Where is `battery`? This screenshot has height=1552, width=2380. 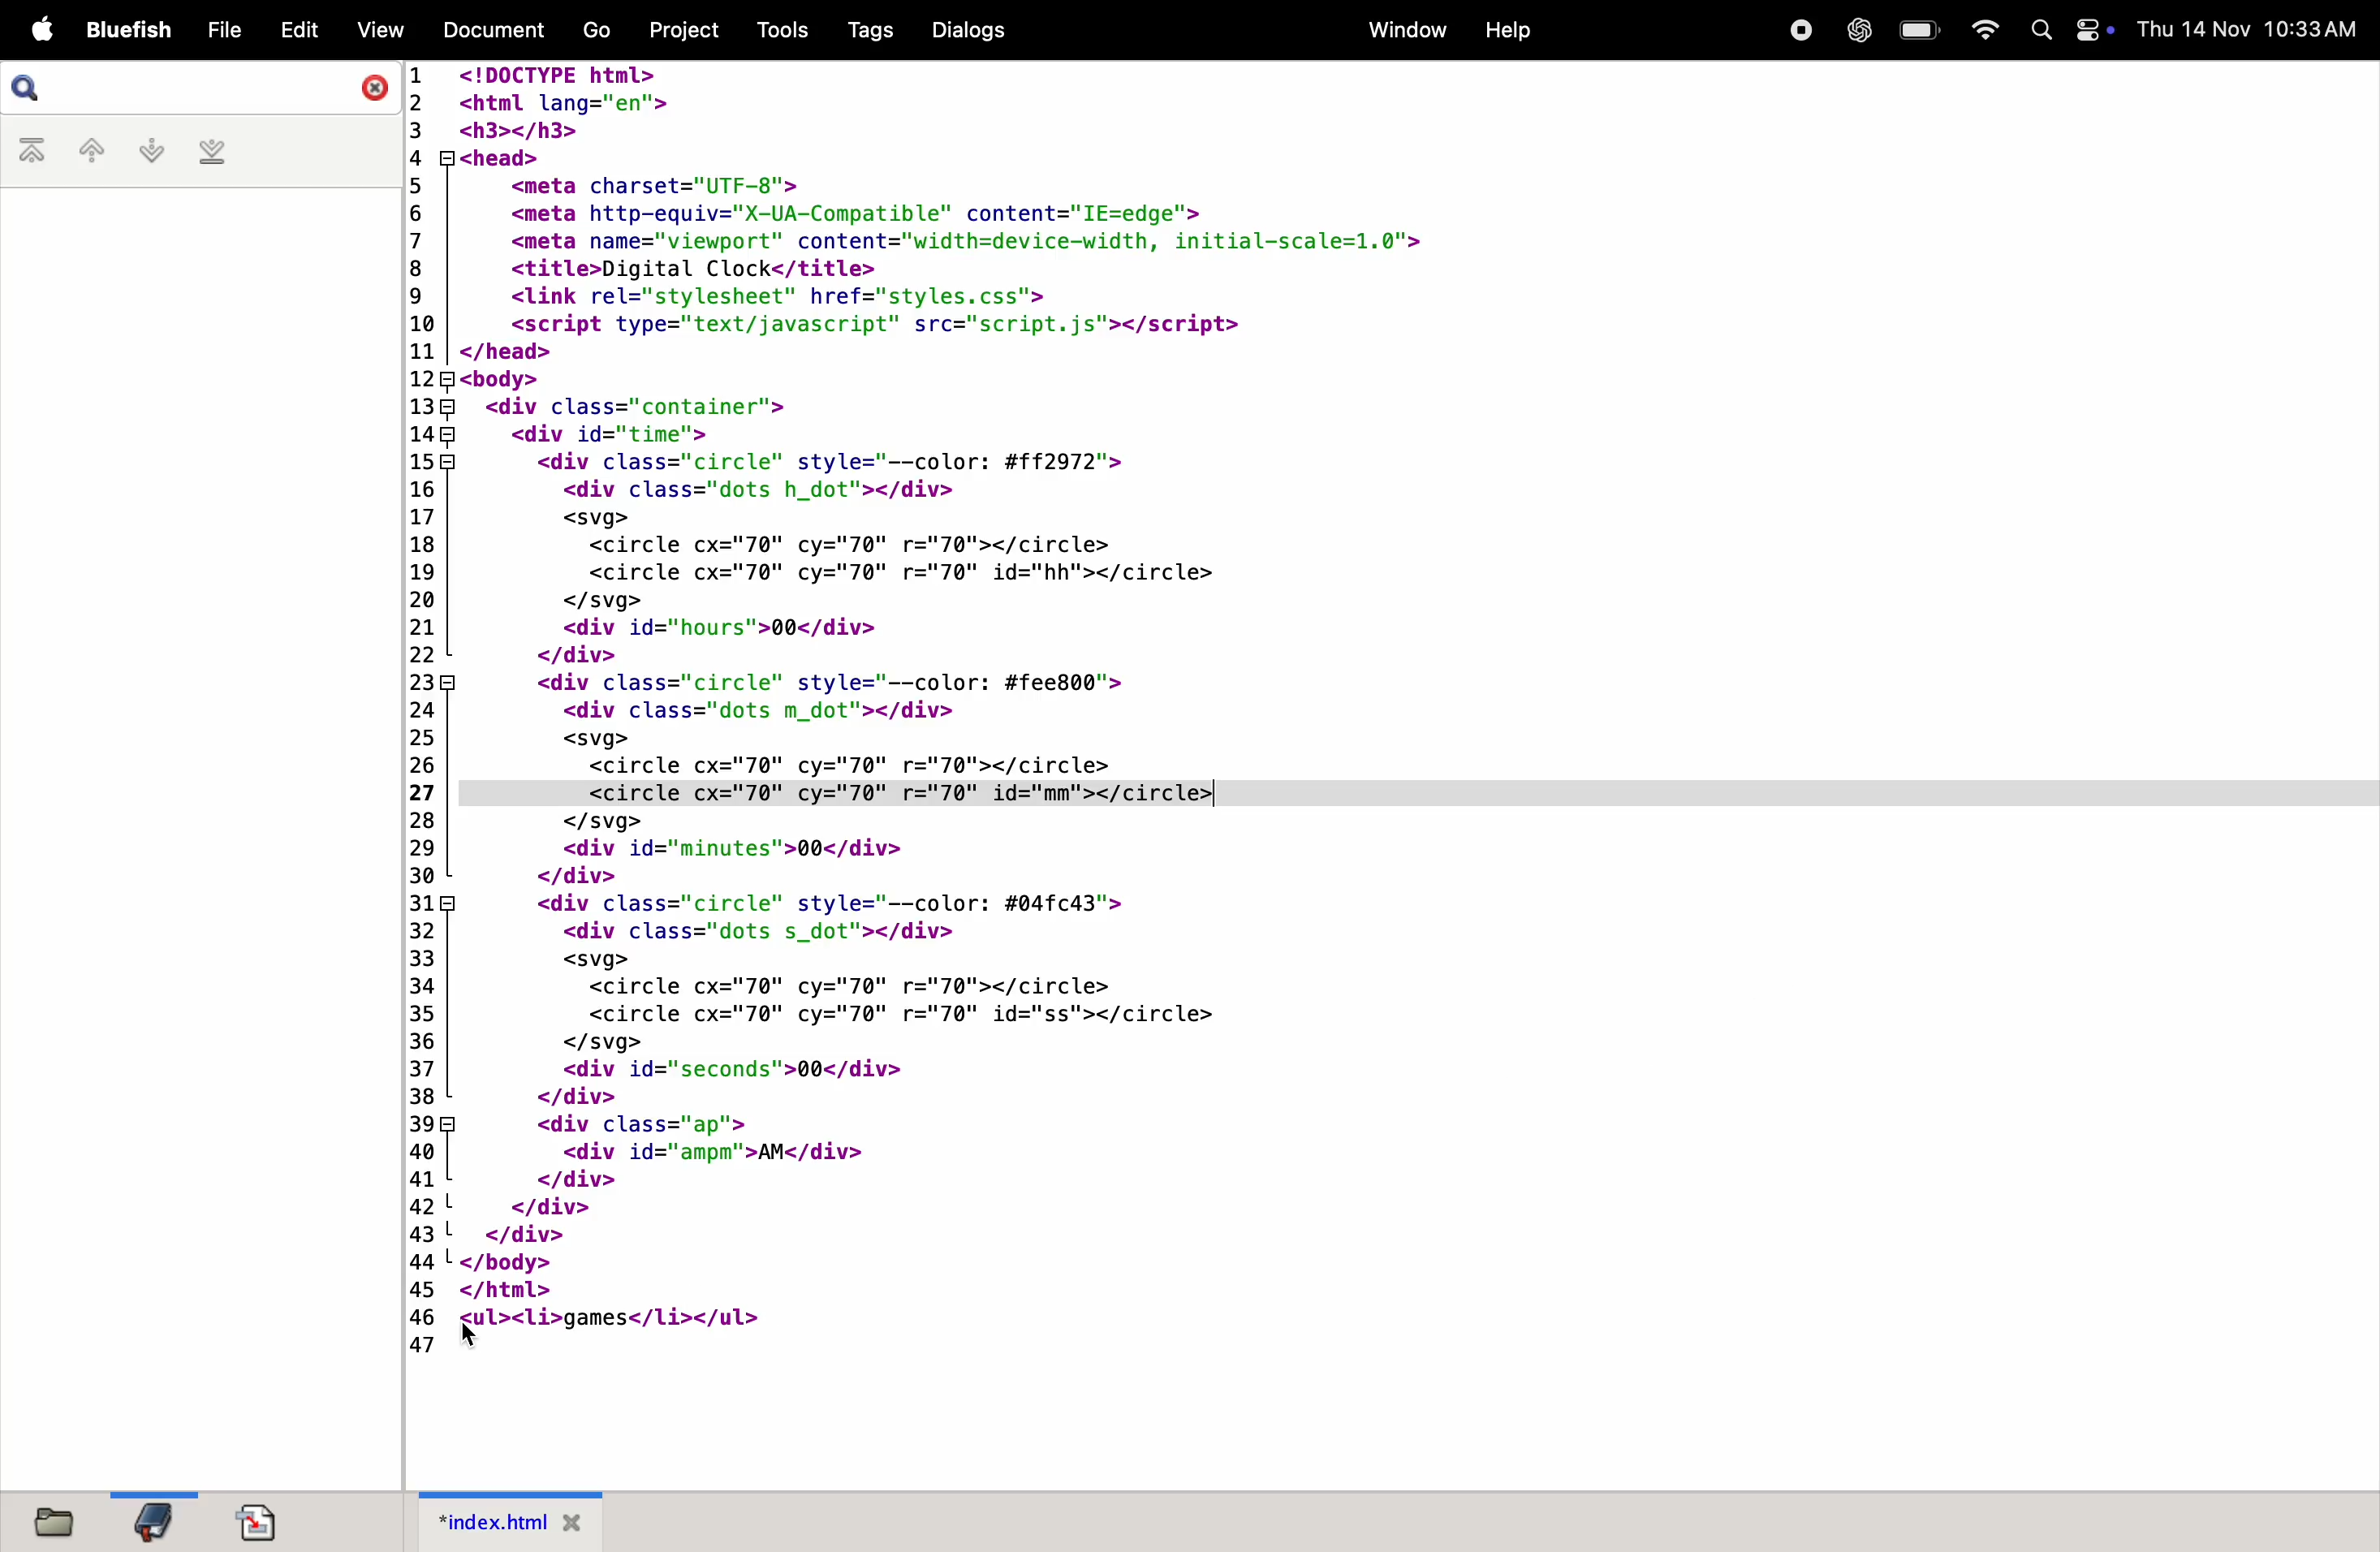 battery is located at coordinates (1915, 31).